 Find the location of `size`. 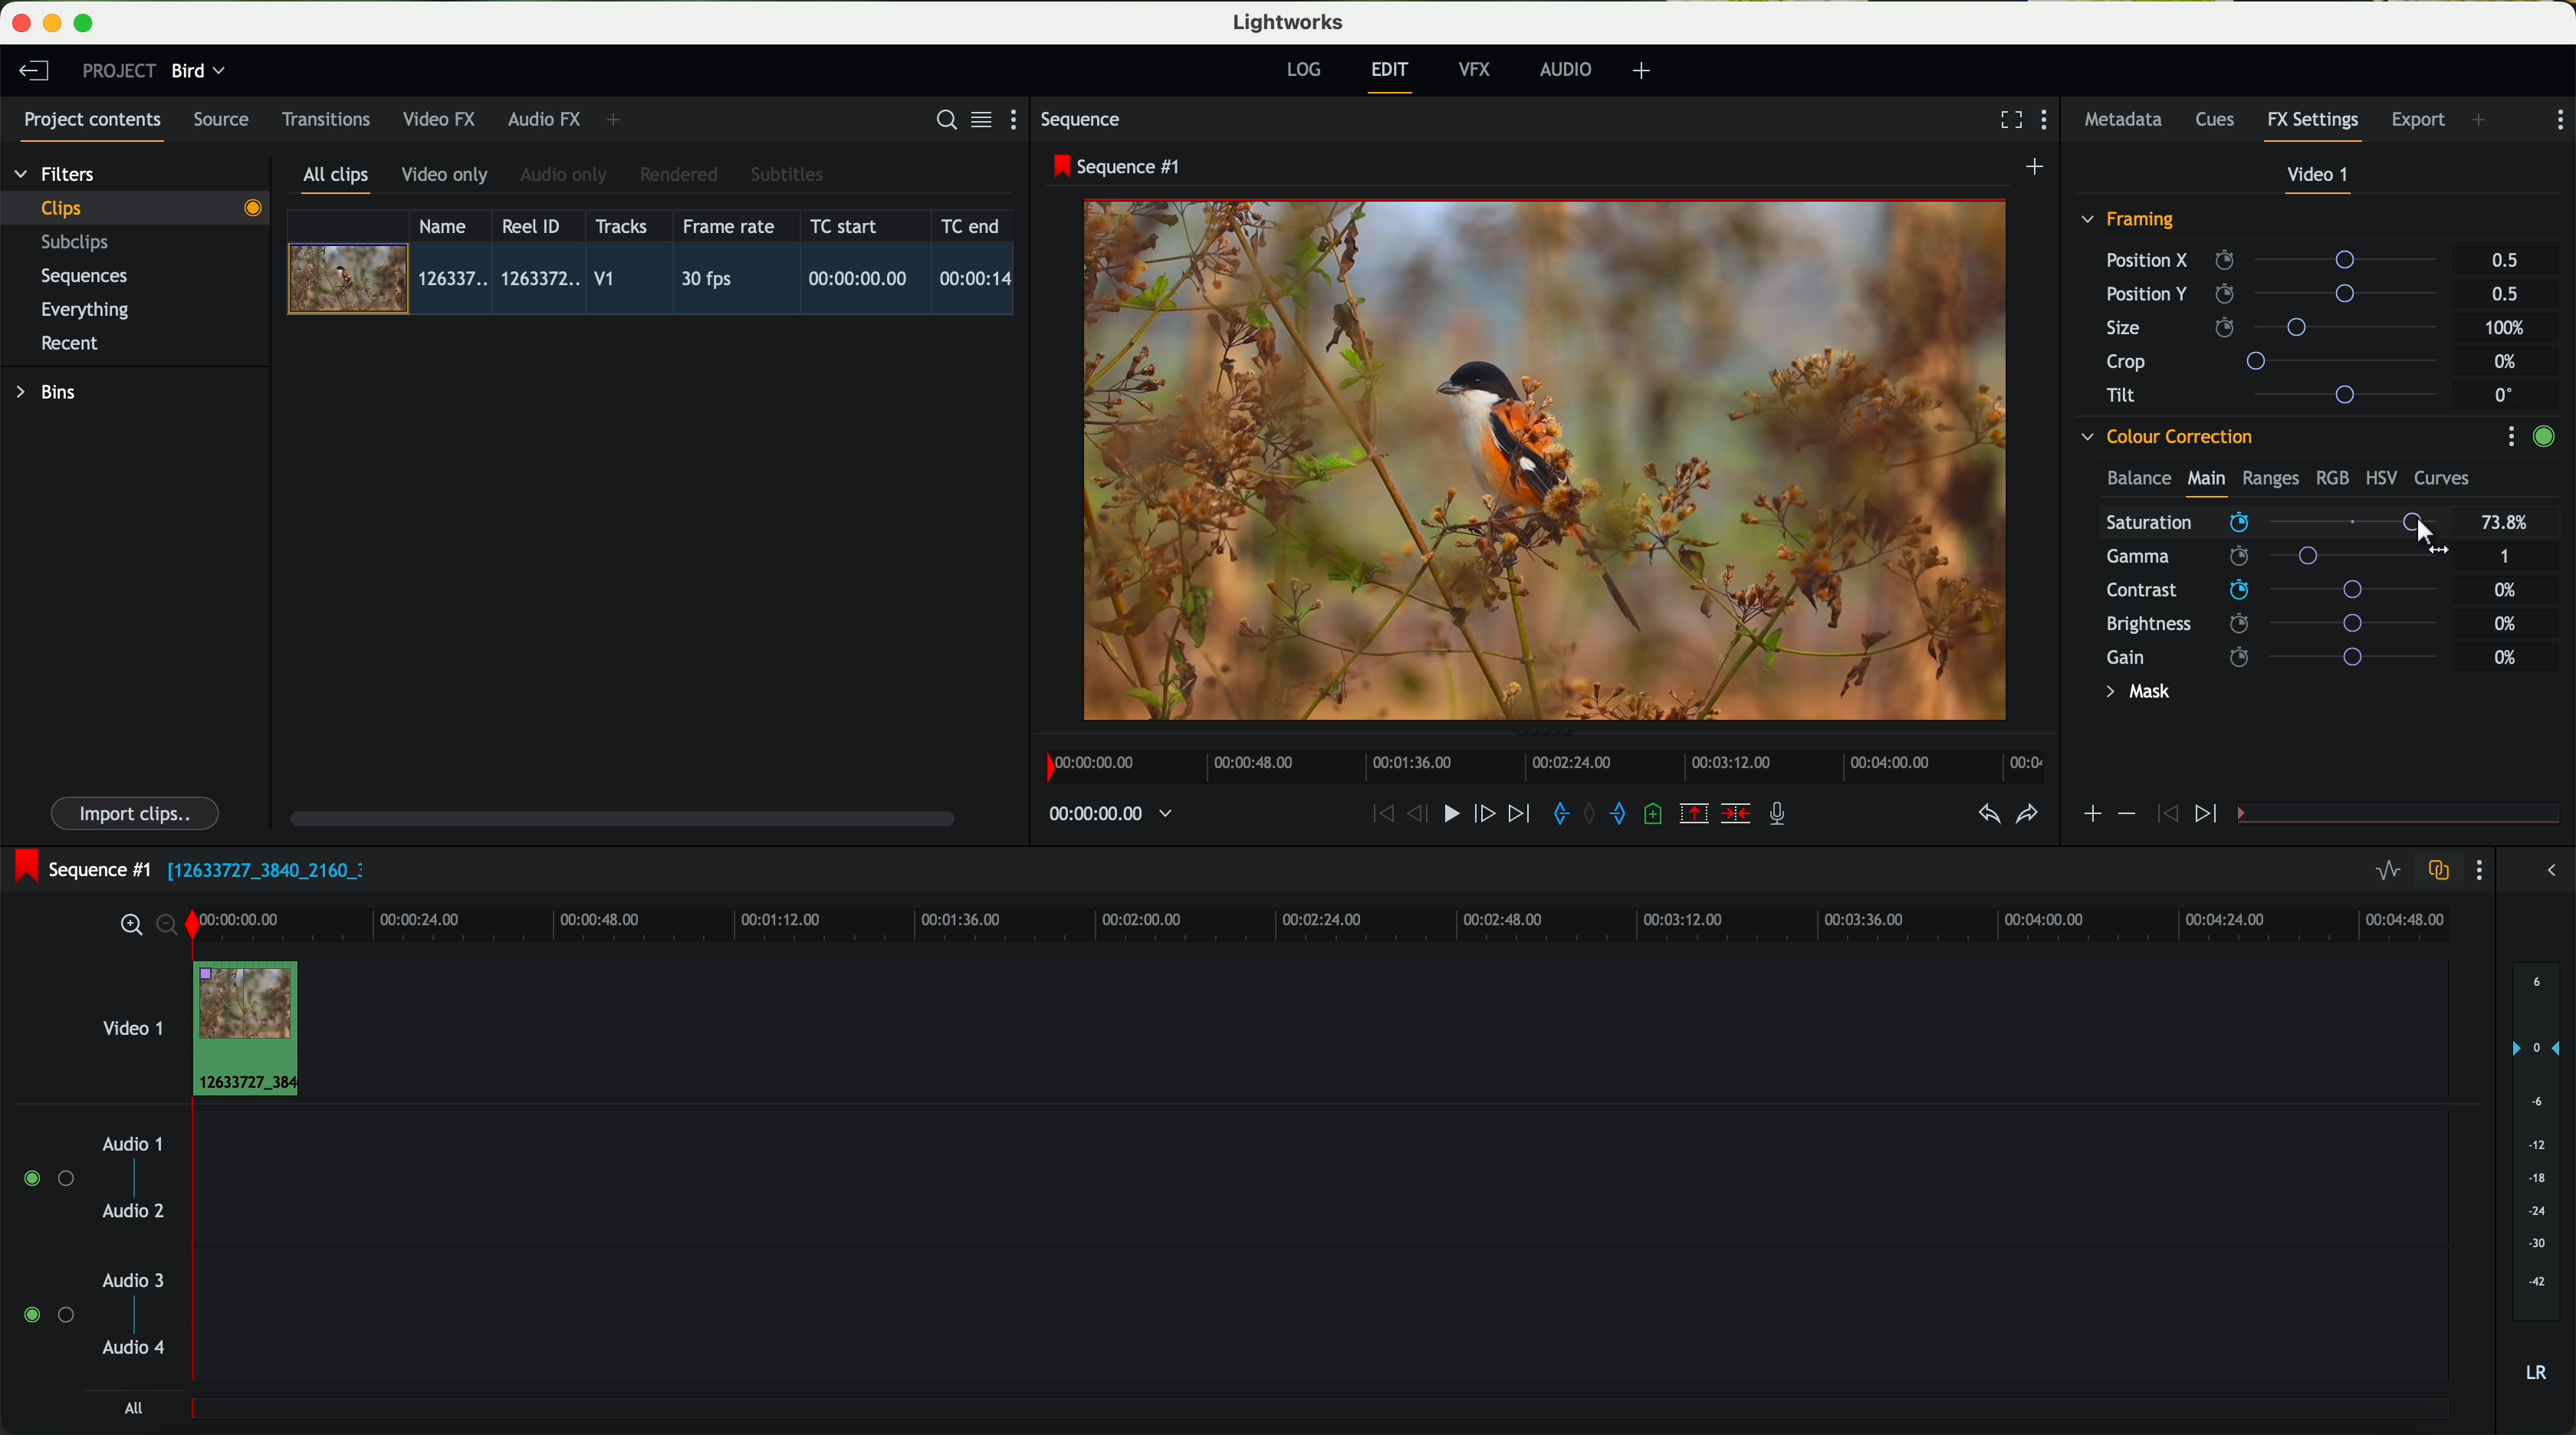

size is located at coordinates (2277, 328).